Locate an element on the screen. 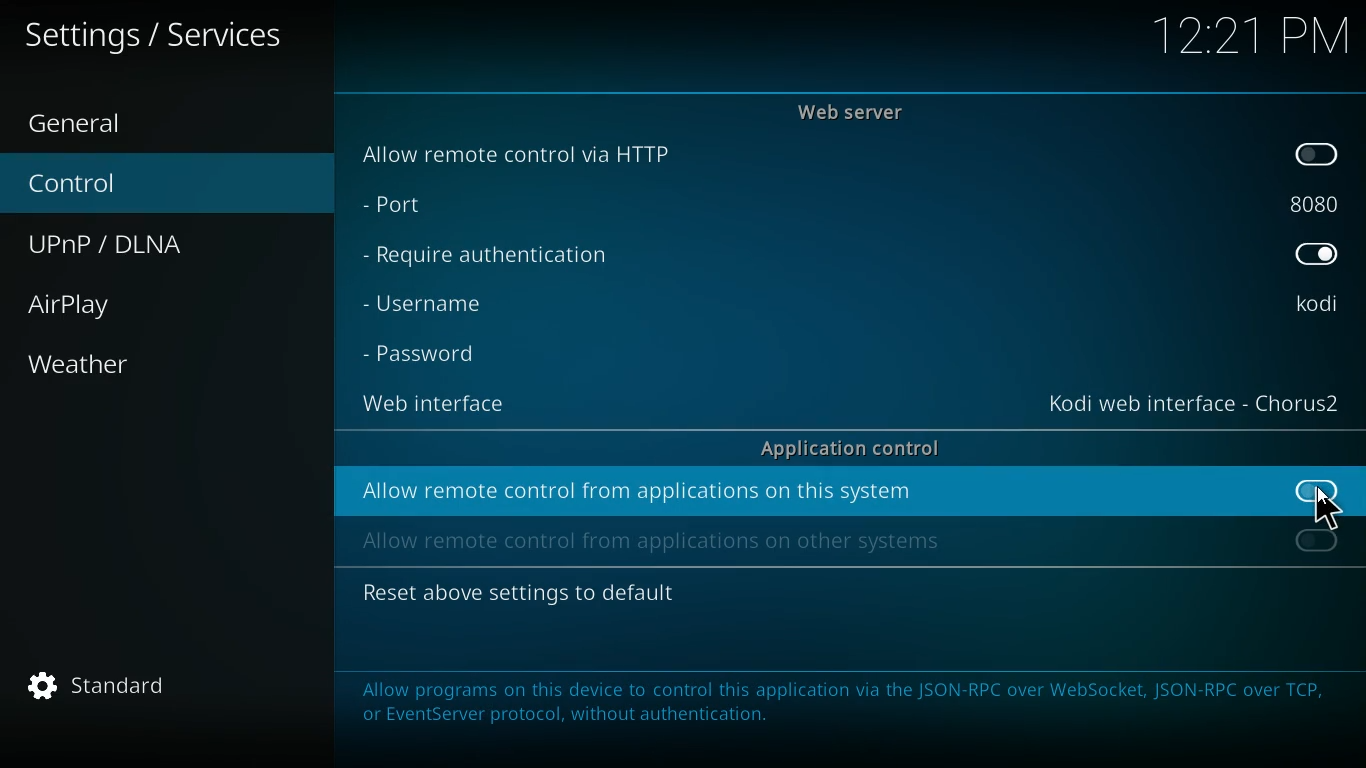 The image size is (1366, 768). application control is located at coordinates (850, 448).